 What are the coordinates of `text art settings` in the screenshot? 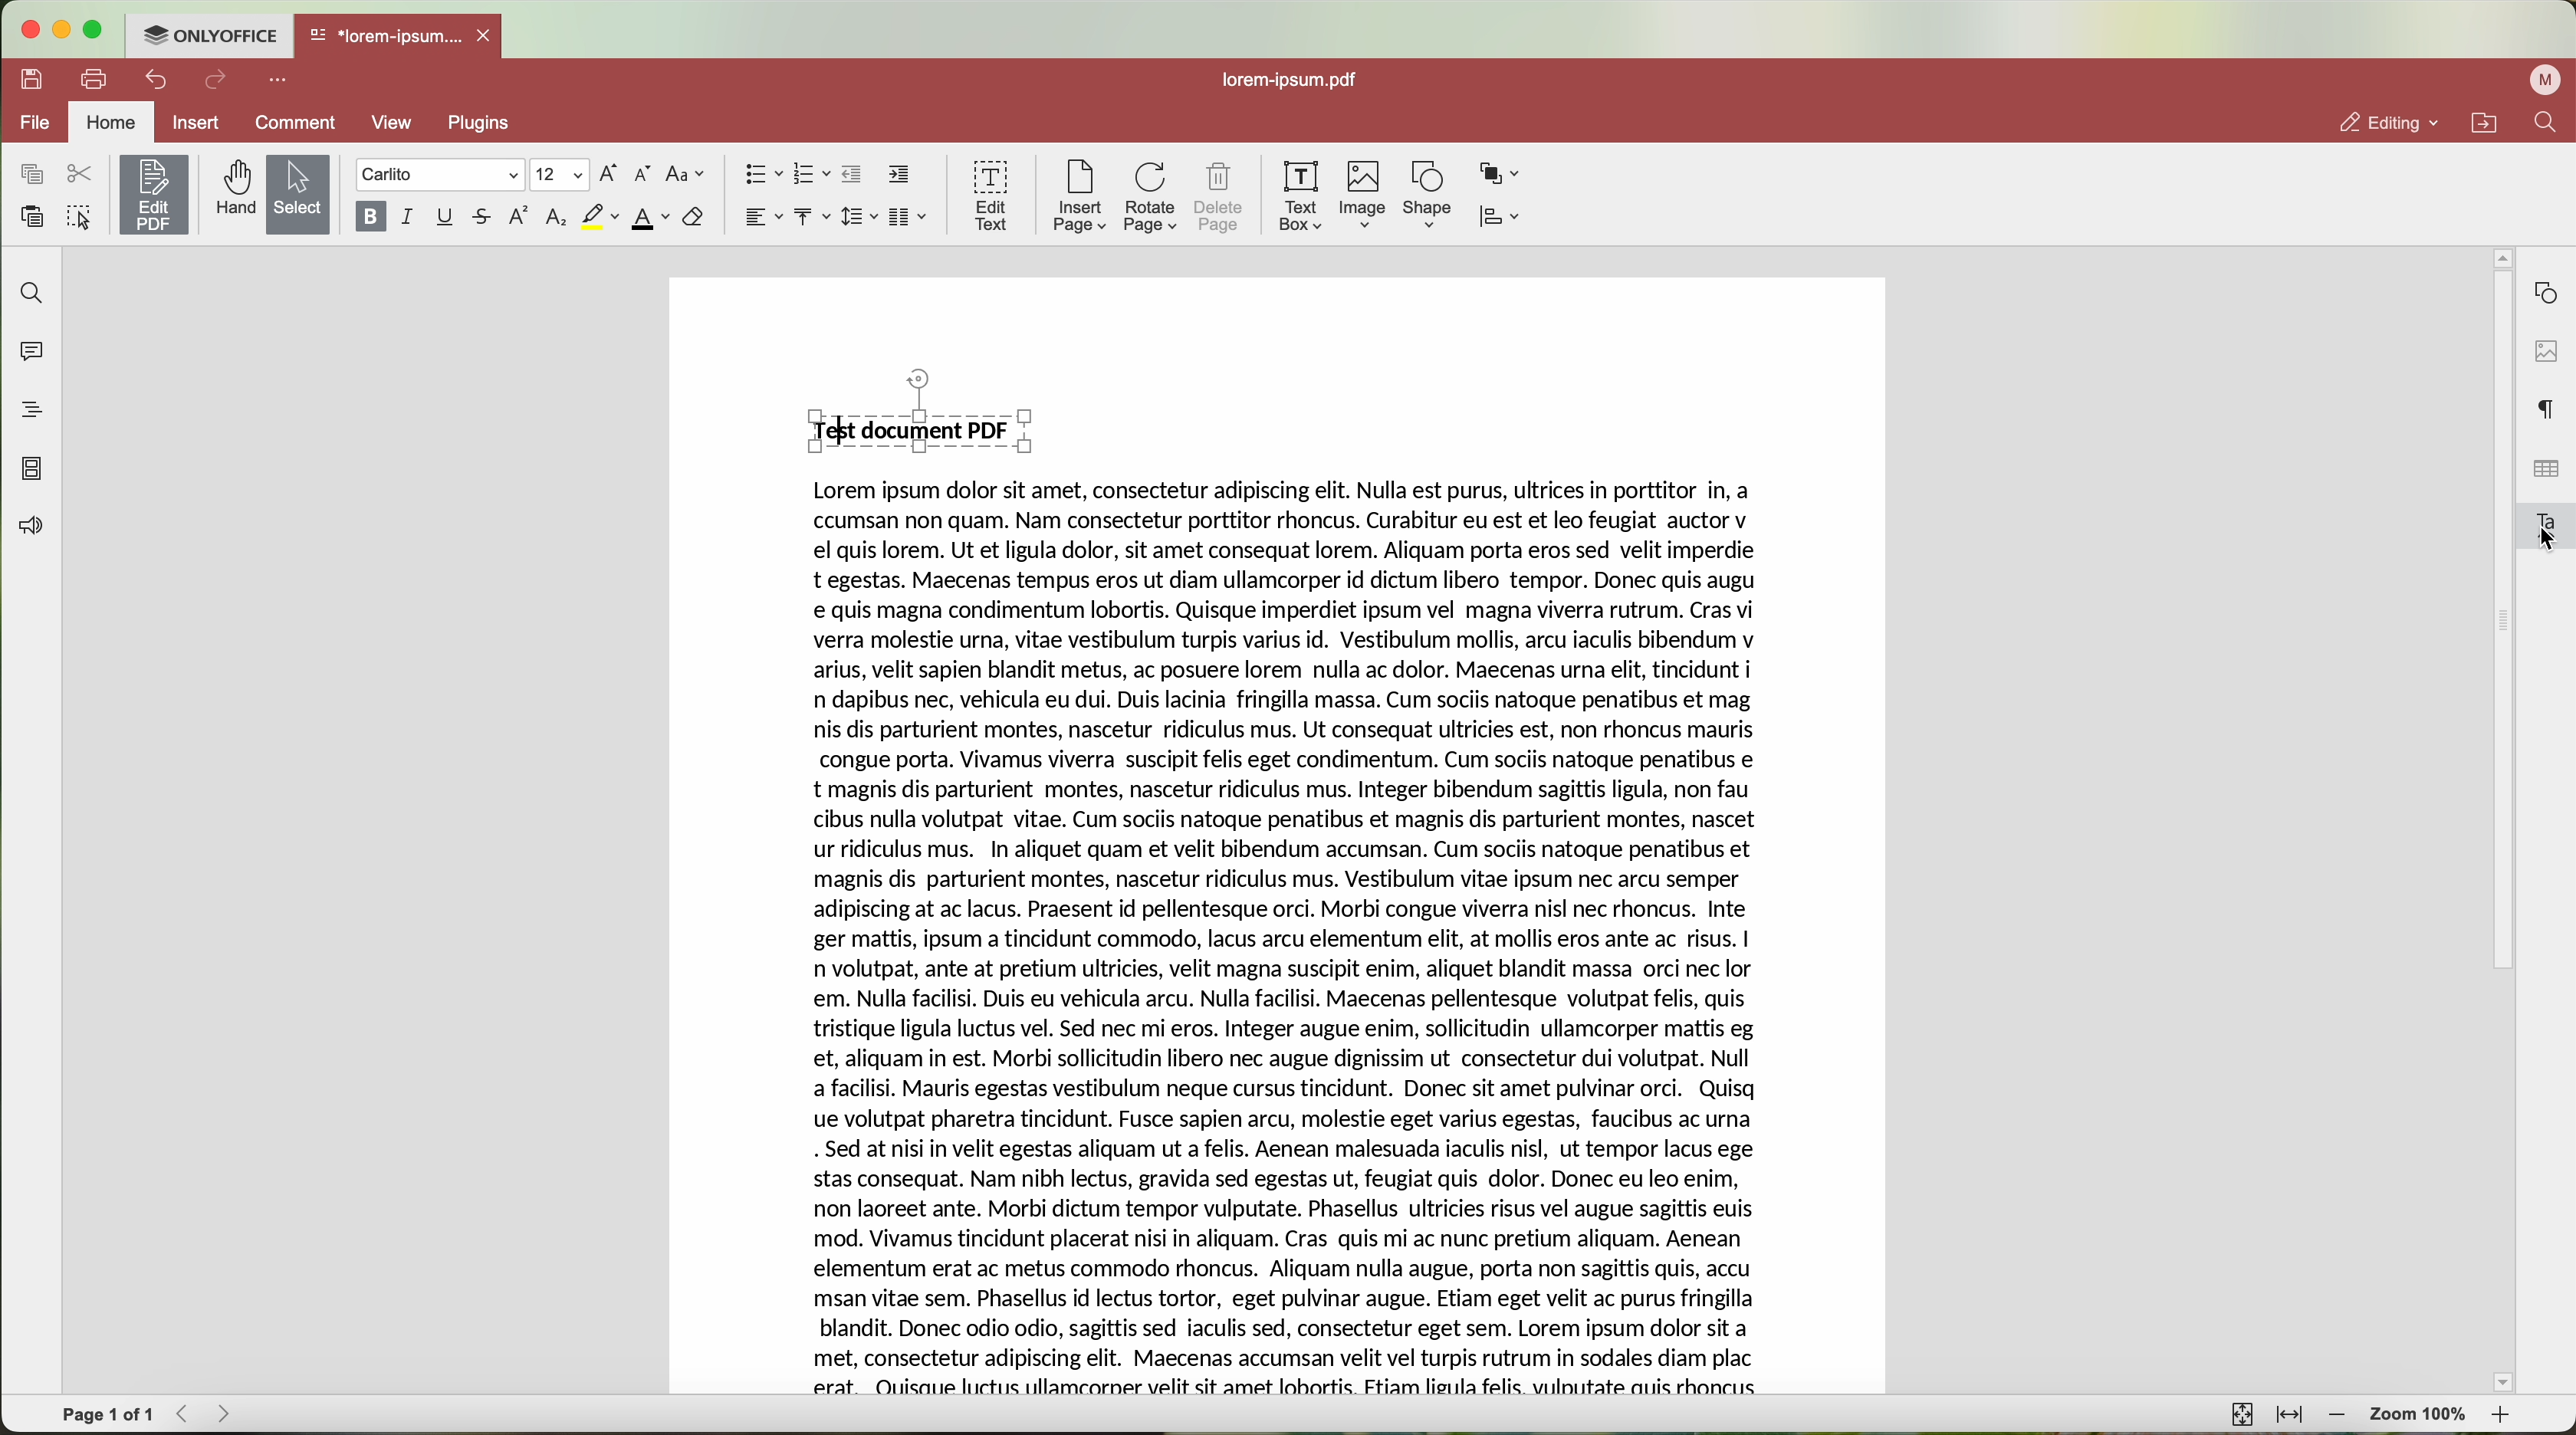 It's located at (2547, 525).